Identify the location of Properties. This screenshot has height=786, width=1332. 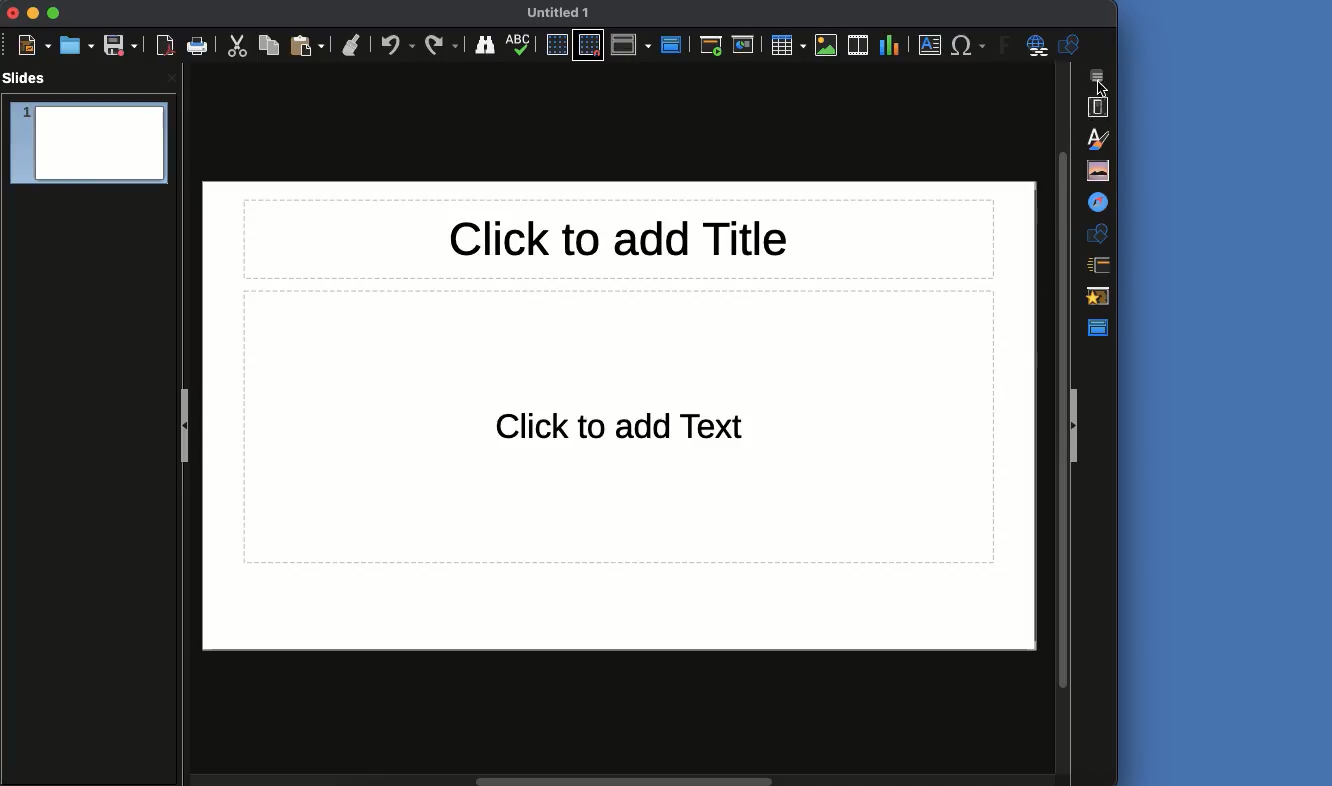
(1099, 105).